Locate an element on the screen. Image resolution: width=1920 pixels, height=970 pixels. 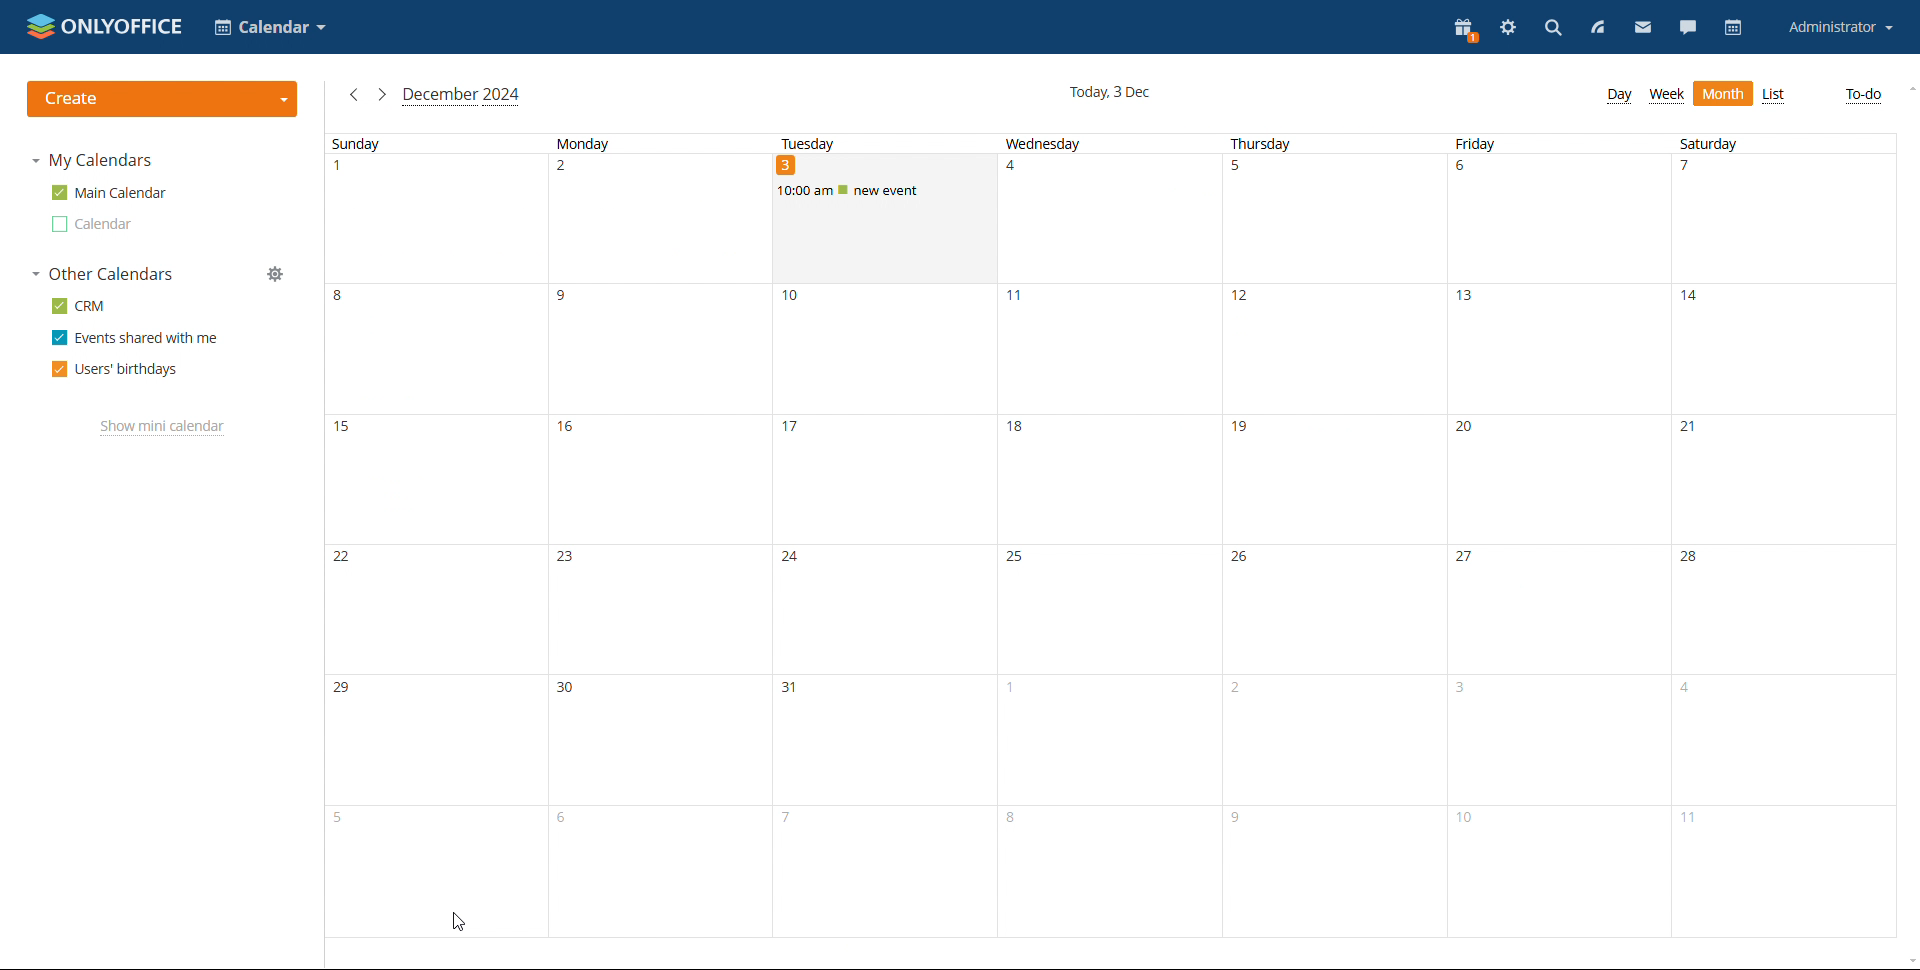
present is located at coordinates (1465, 31).